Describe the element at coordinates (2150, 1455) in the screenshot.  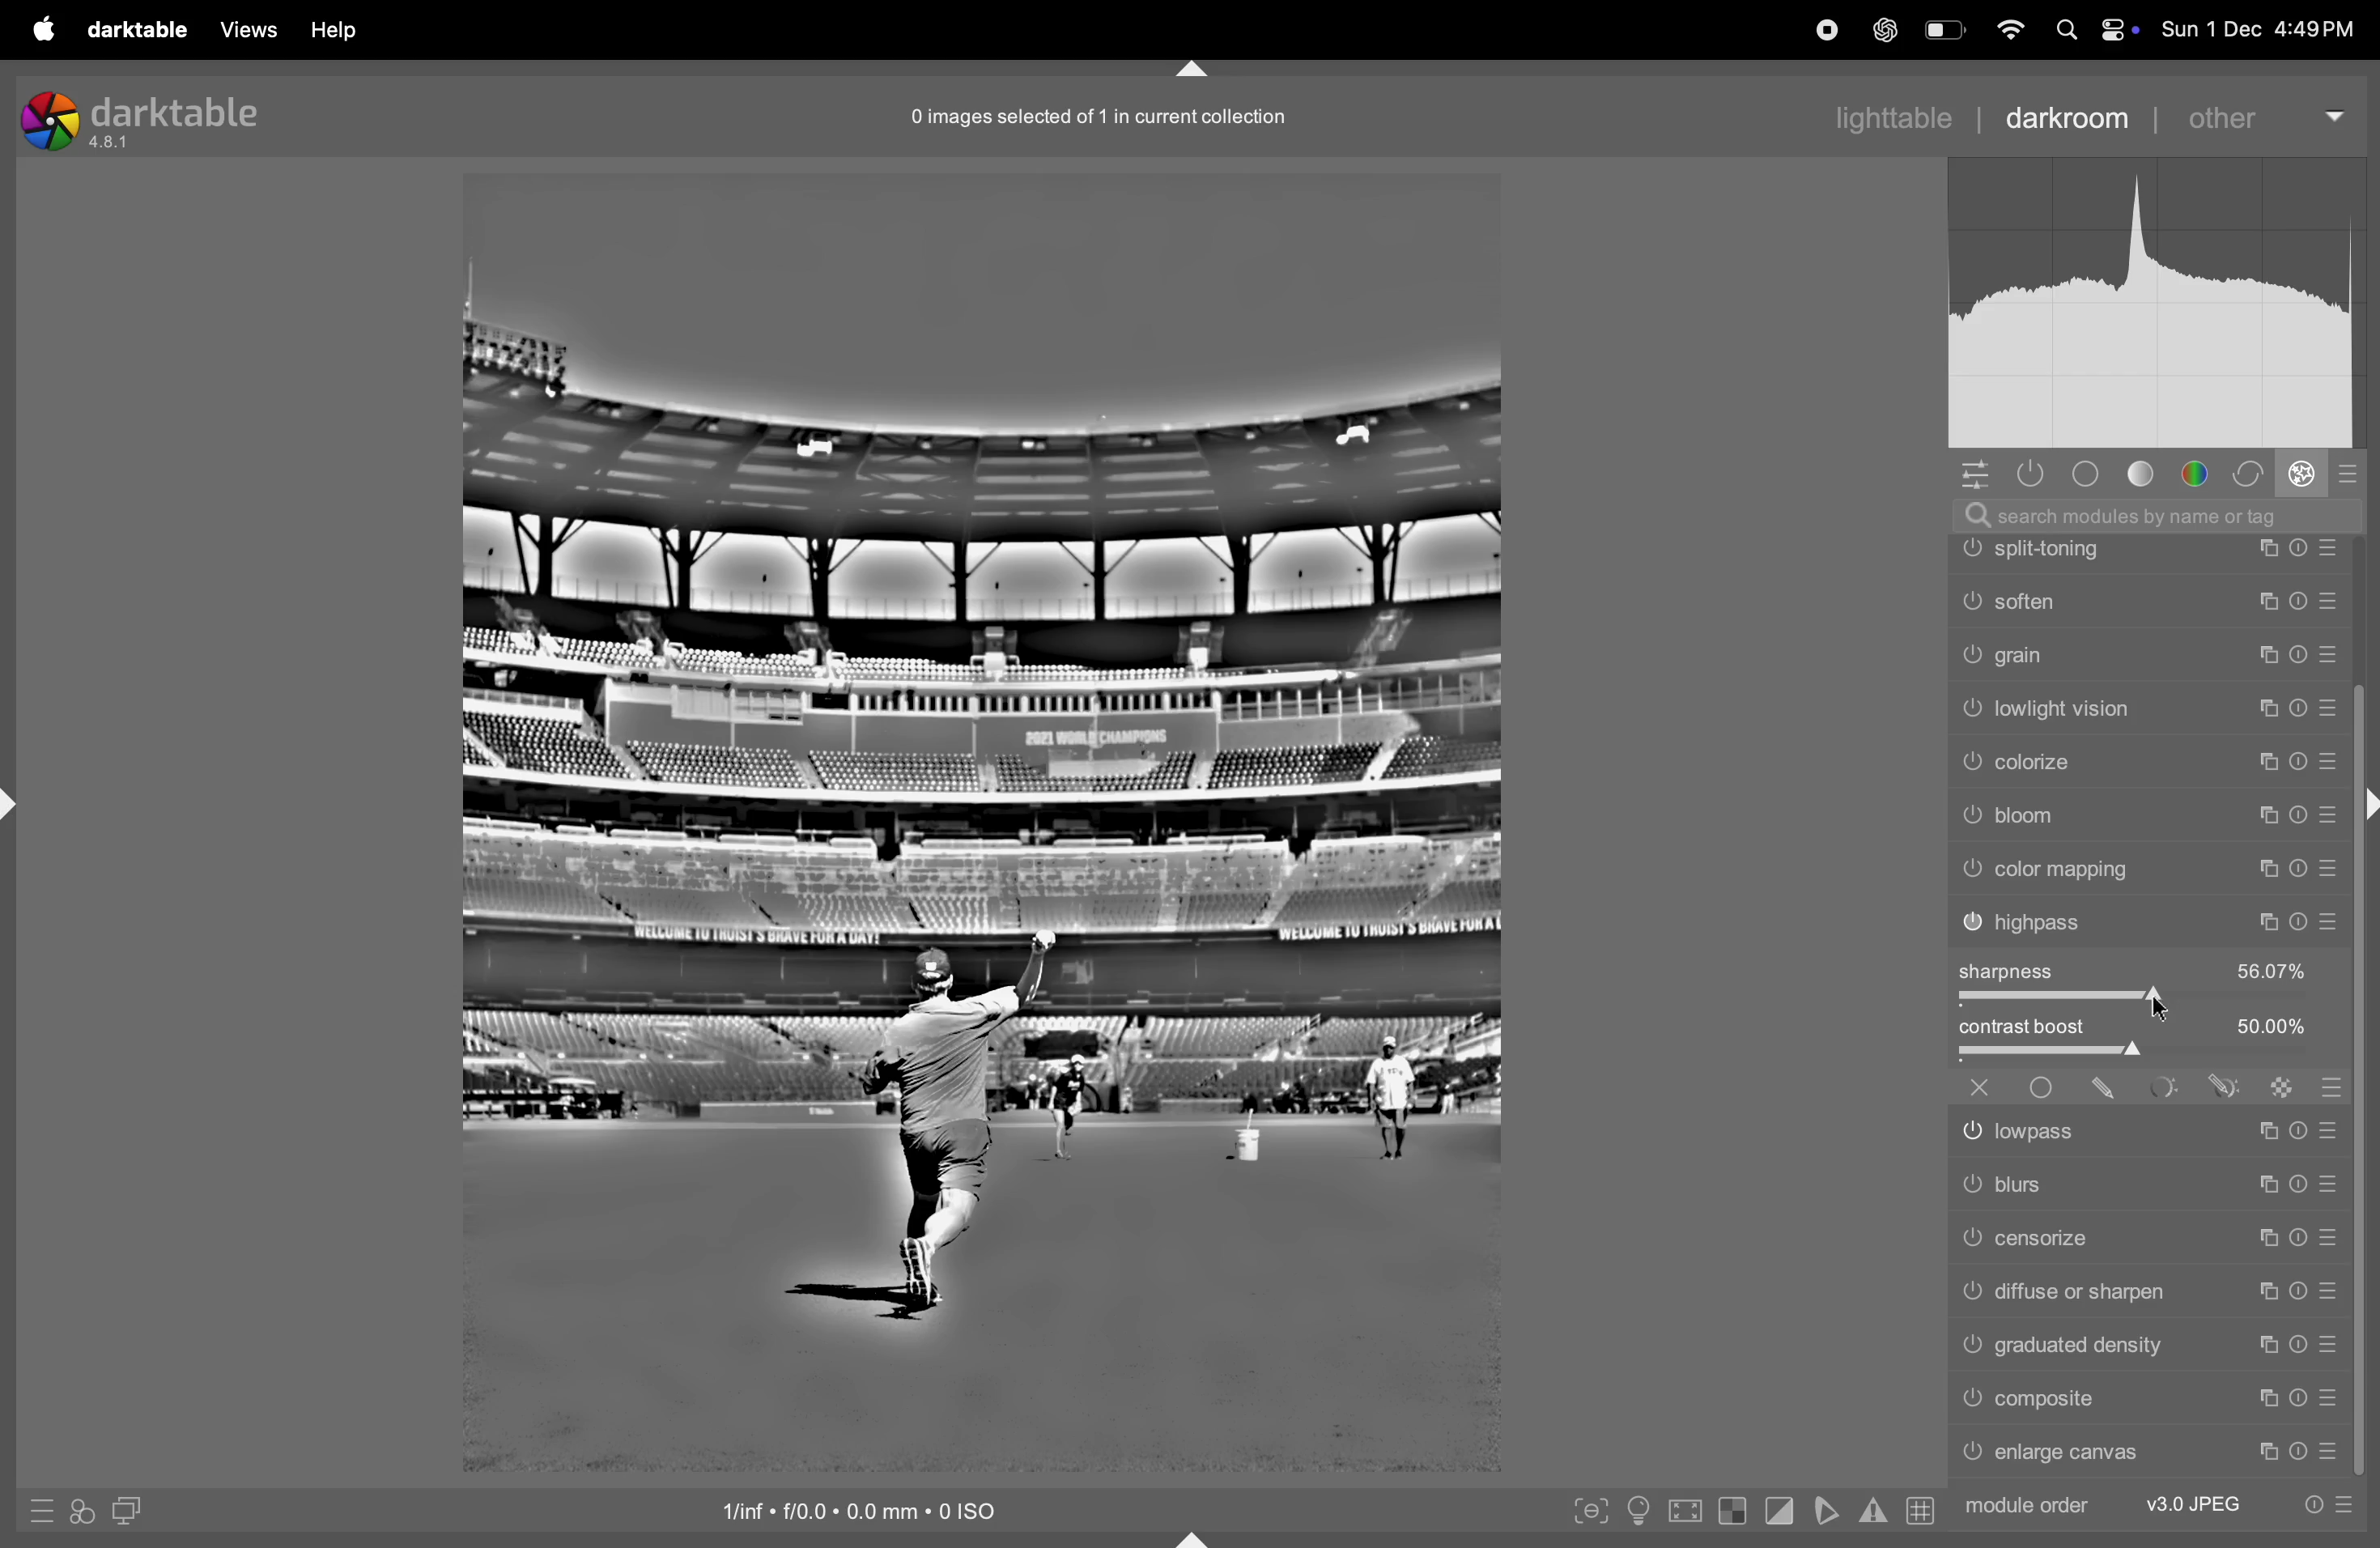
I see `enlarge canvas` at that location.